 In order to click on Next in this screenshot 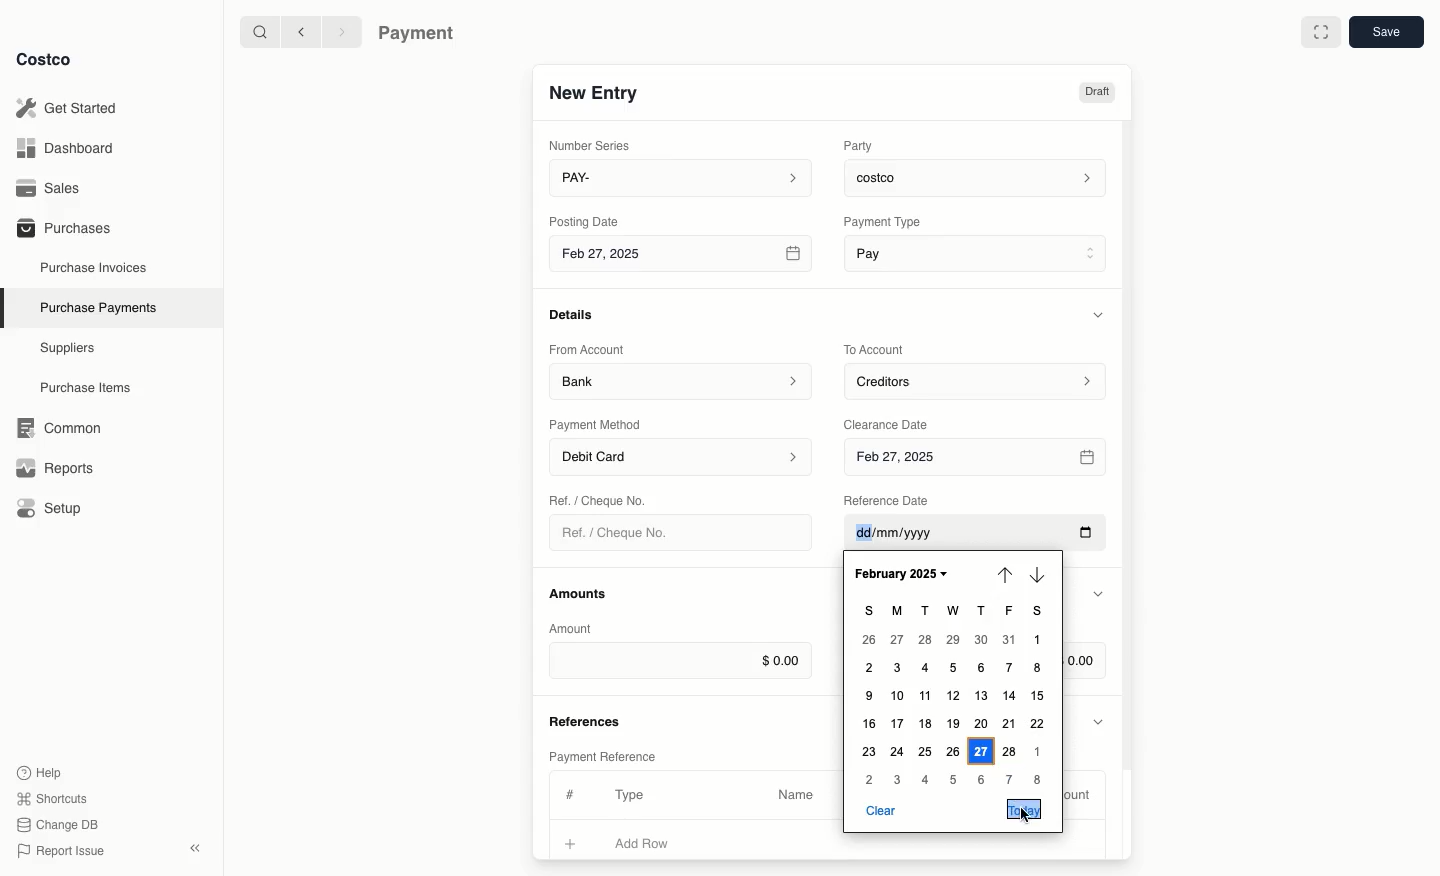, I will do `click(1036, 571)`.